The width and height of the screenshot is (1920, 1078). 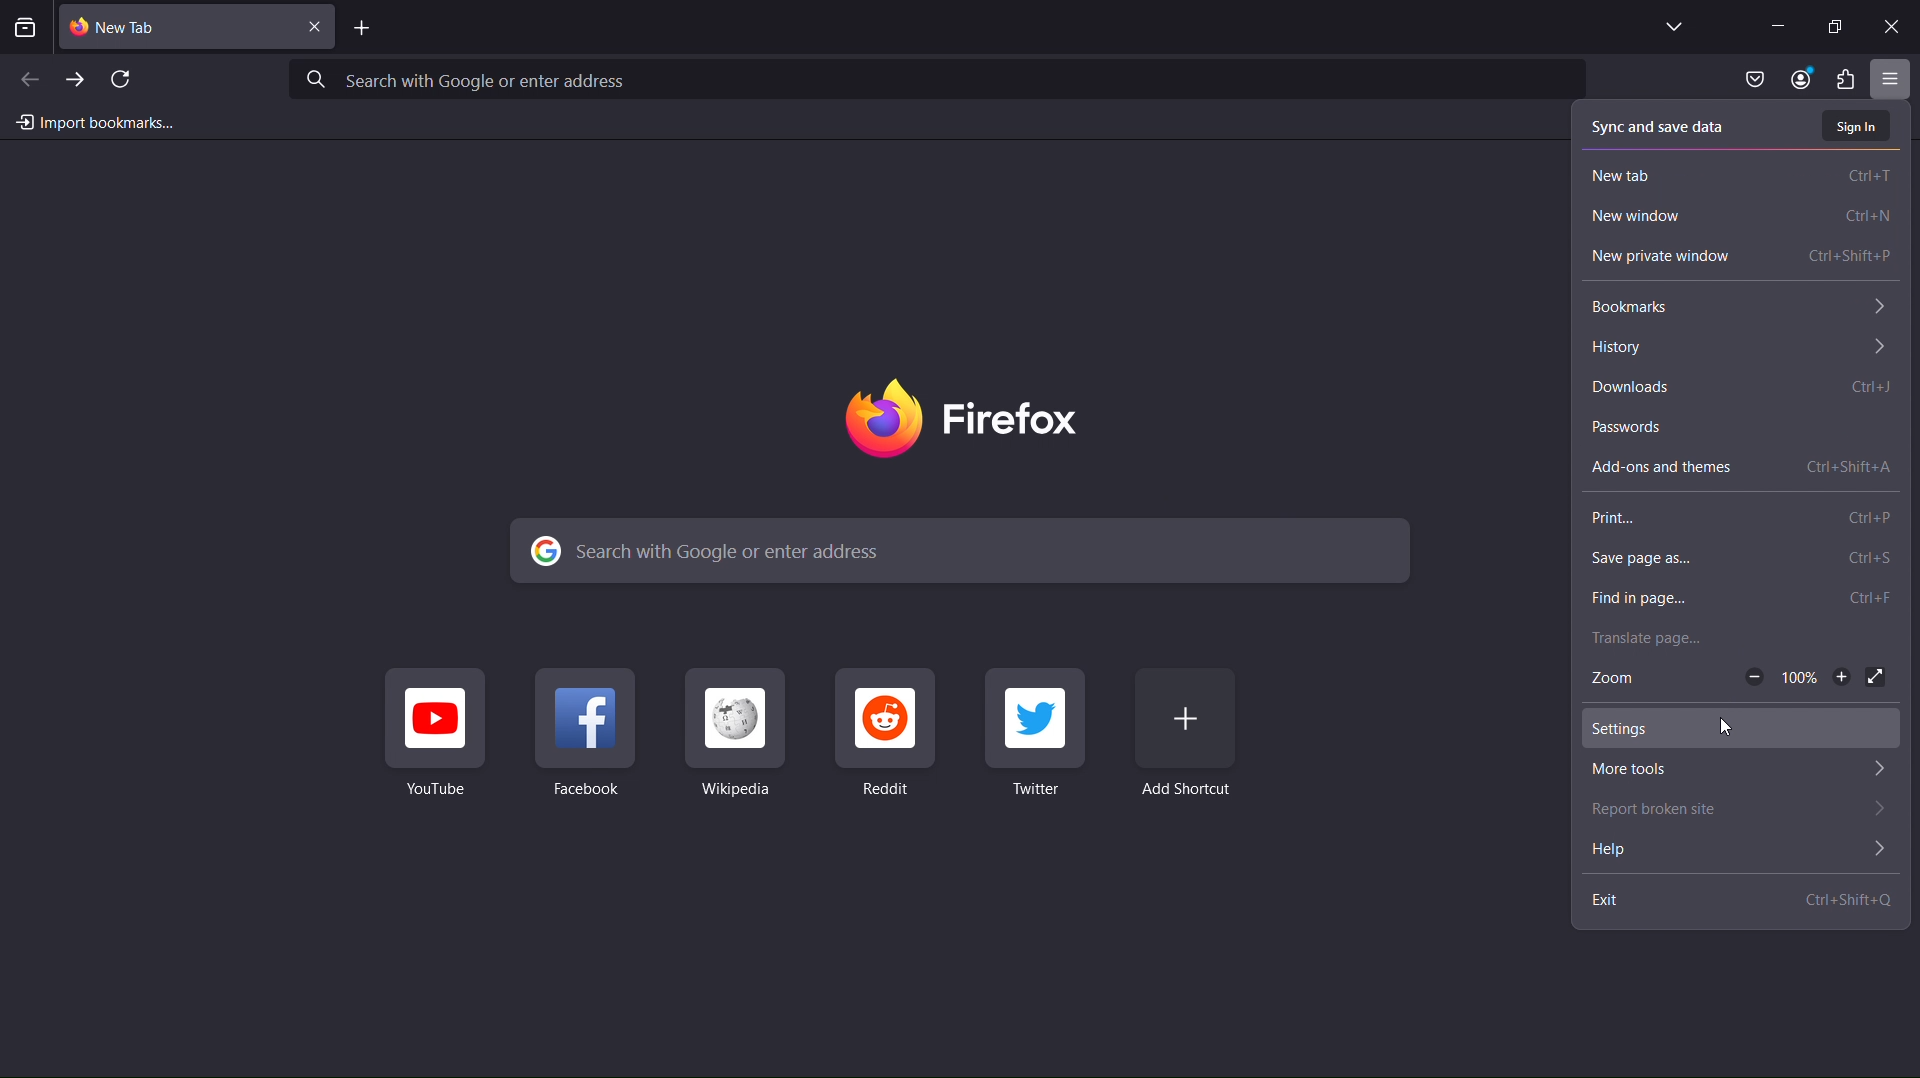 What do you see at coordinates (95, 124) in the screenshot?
I see `Import bookmarks` at bounding box center [95, 124].